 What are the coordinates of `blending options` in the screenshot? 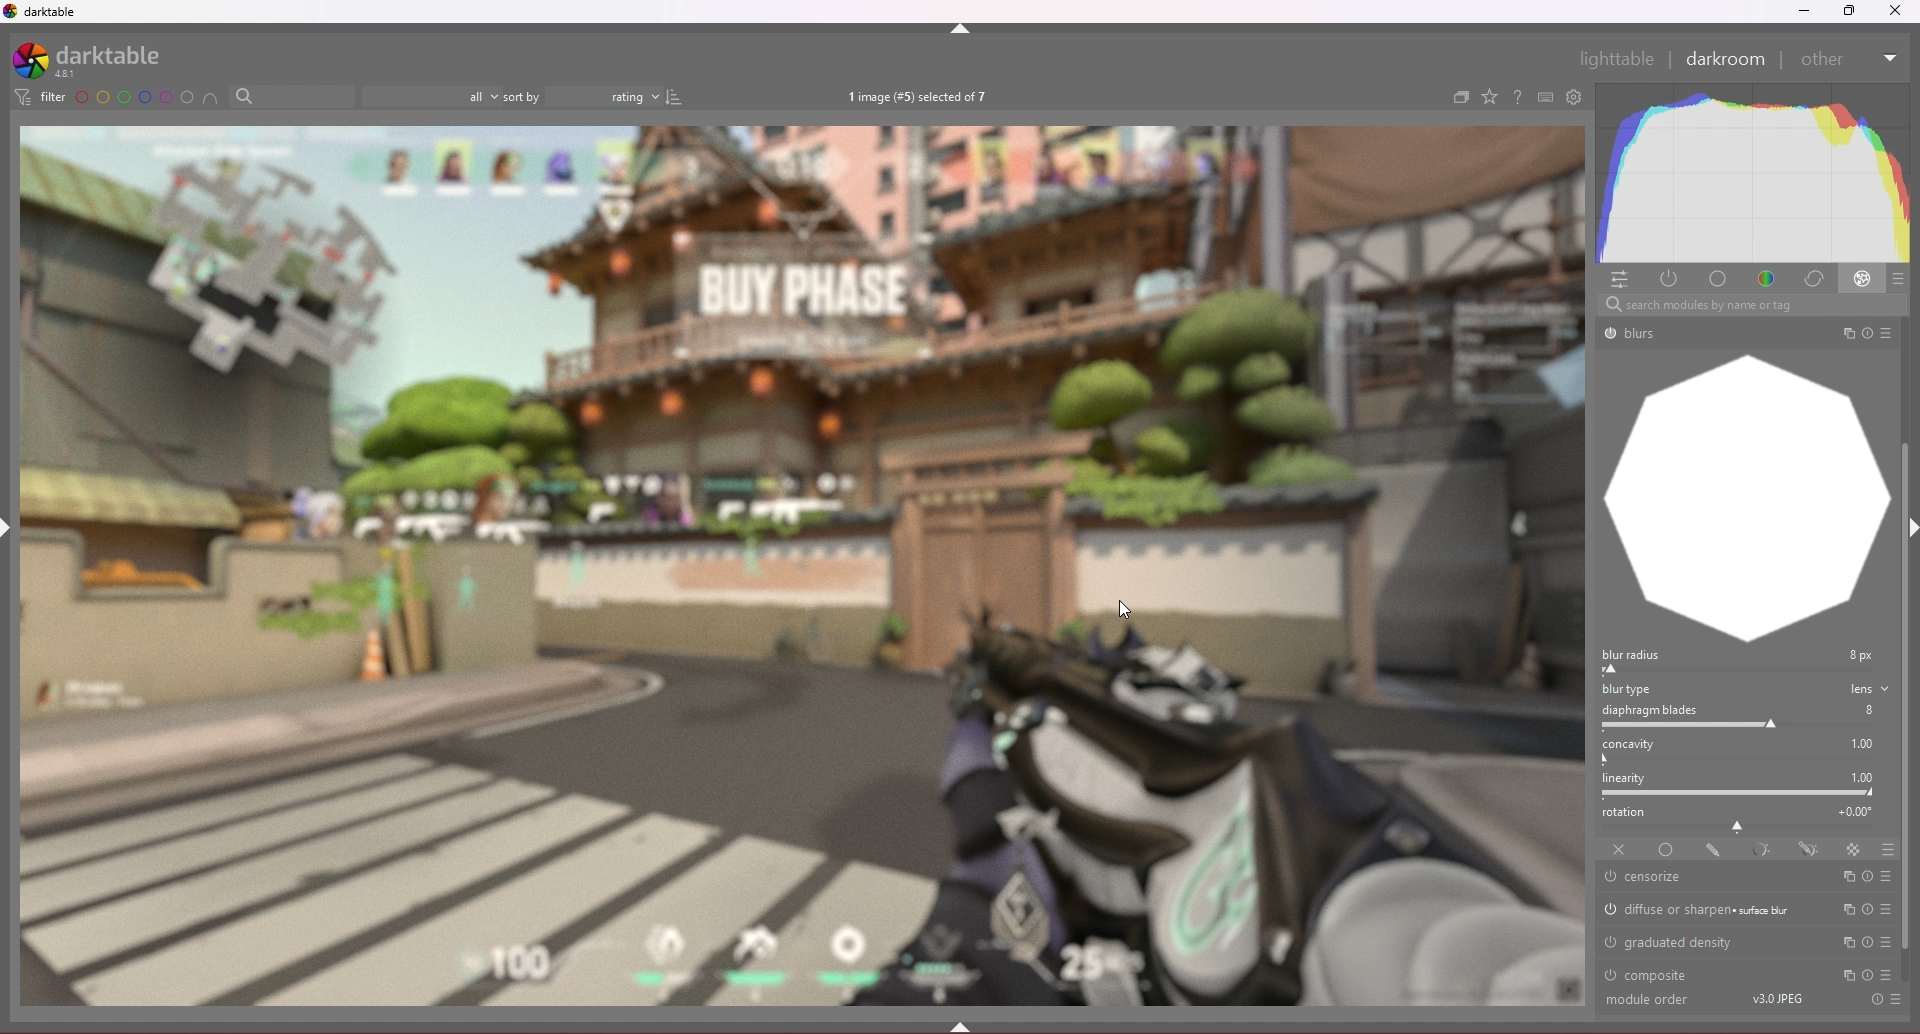 It's located at (1888, 850).